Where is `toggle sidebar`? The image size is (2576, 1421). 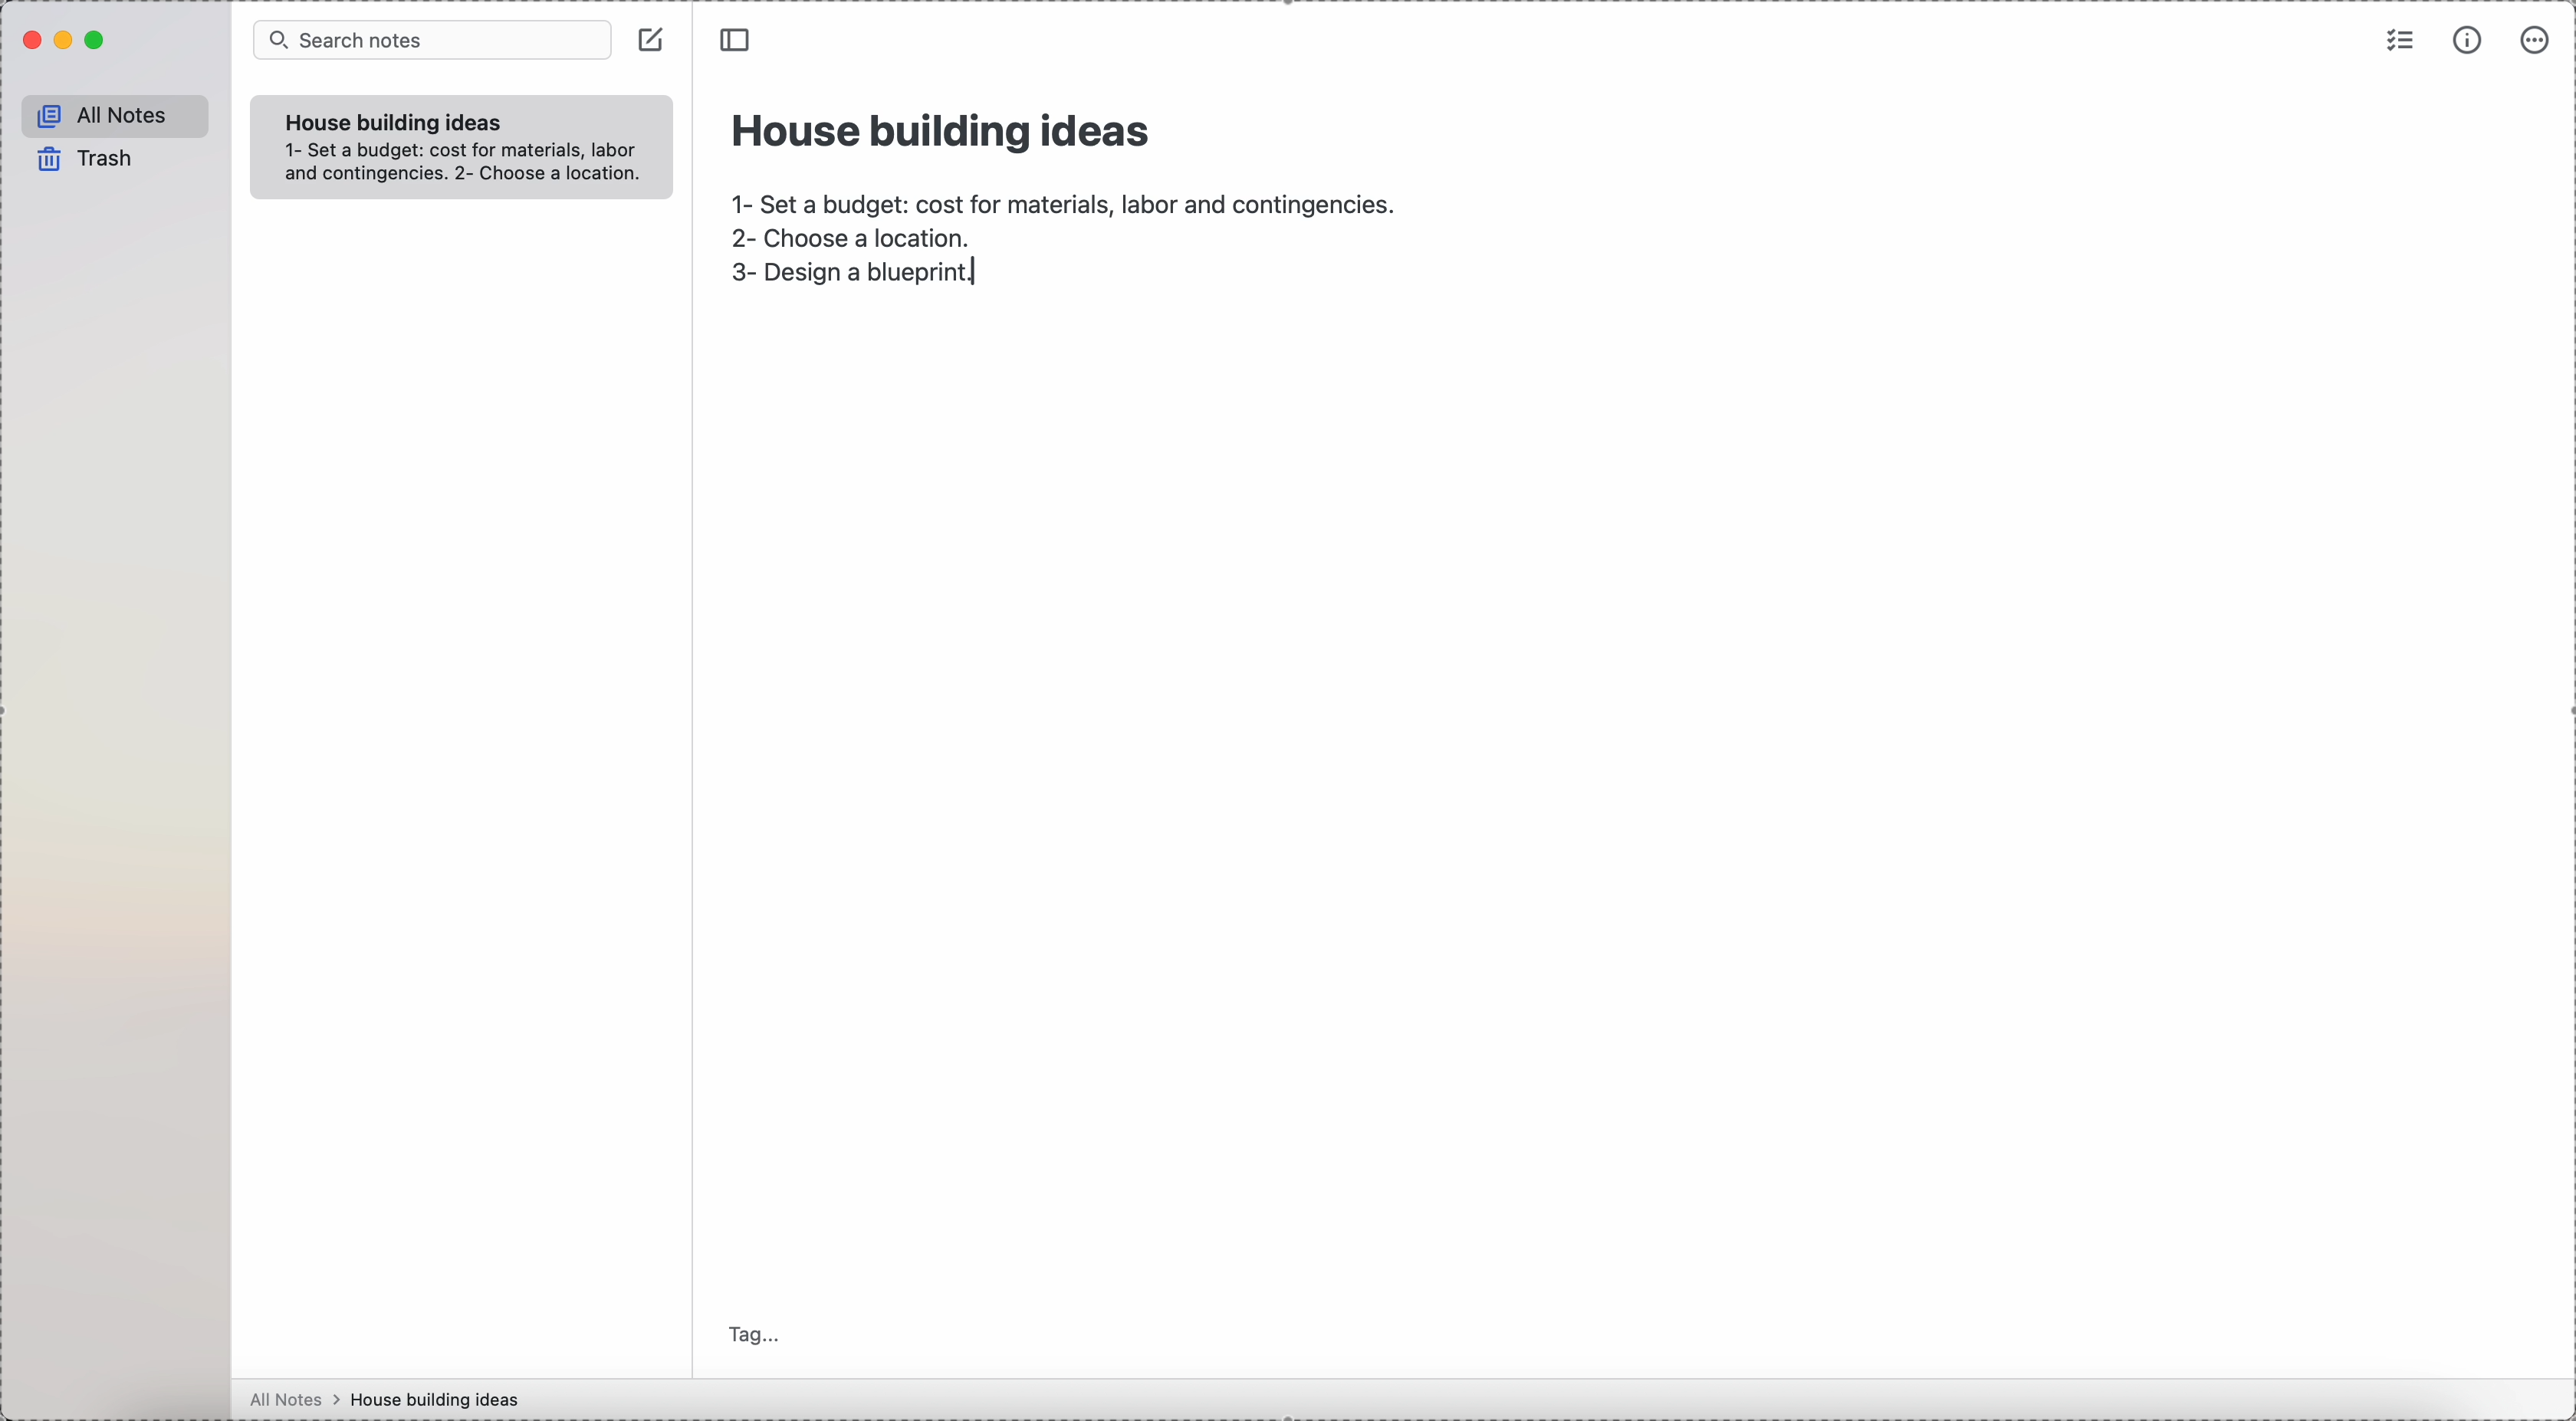
toggle sidebar is located at coordinates (739, 41).